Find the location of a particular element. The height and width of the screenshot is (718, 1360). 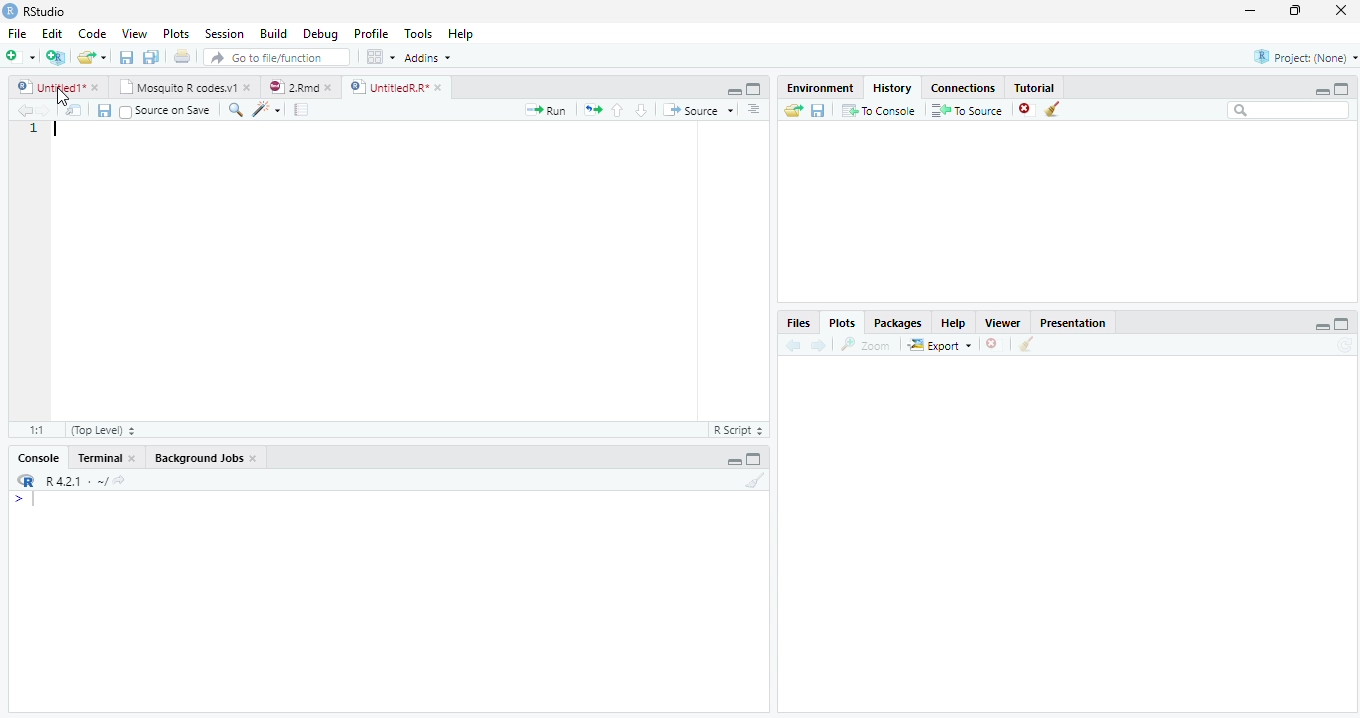

Go to the next section is located at coordinates (641, 110).